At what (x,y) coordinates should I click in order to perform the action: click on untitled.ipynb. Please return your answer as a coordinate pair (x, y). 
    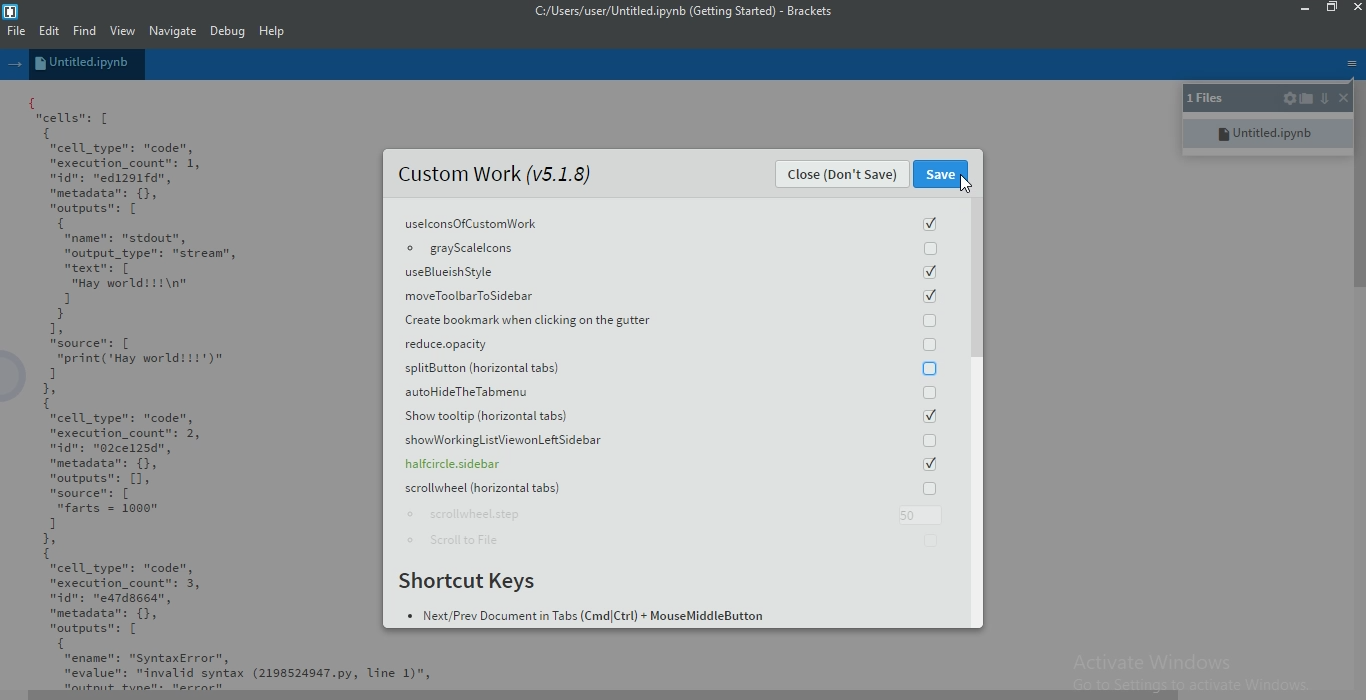
    Looking at the image, I should click on (1265, 132).